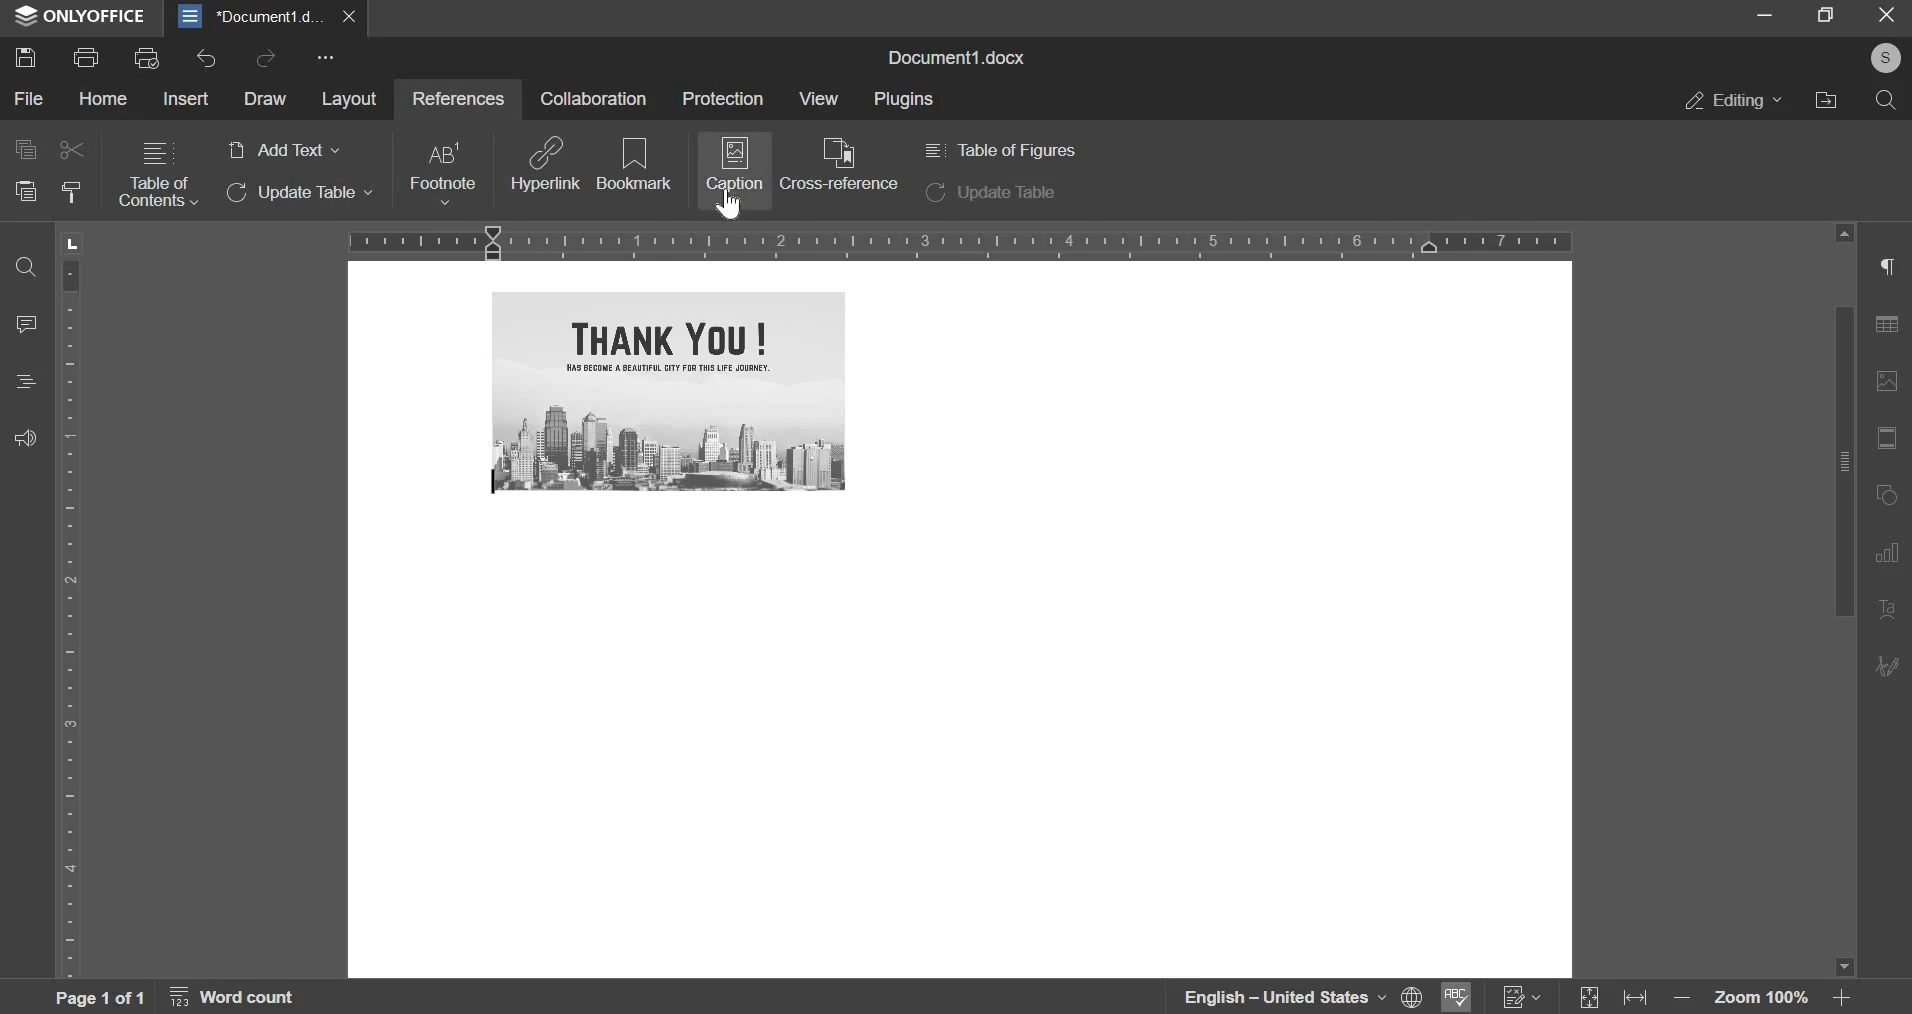 The height and width of the screenshot is (1014, 1912). I want to click on hyperlink, so click(546, 163).